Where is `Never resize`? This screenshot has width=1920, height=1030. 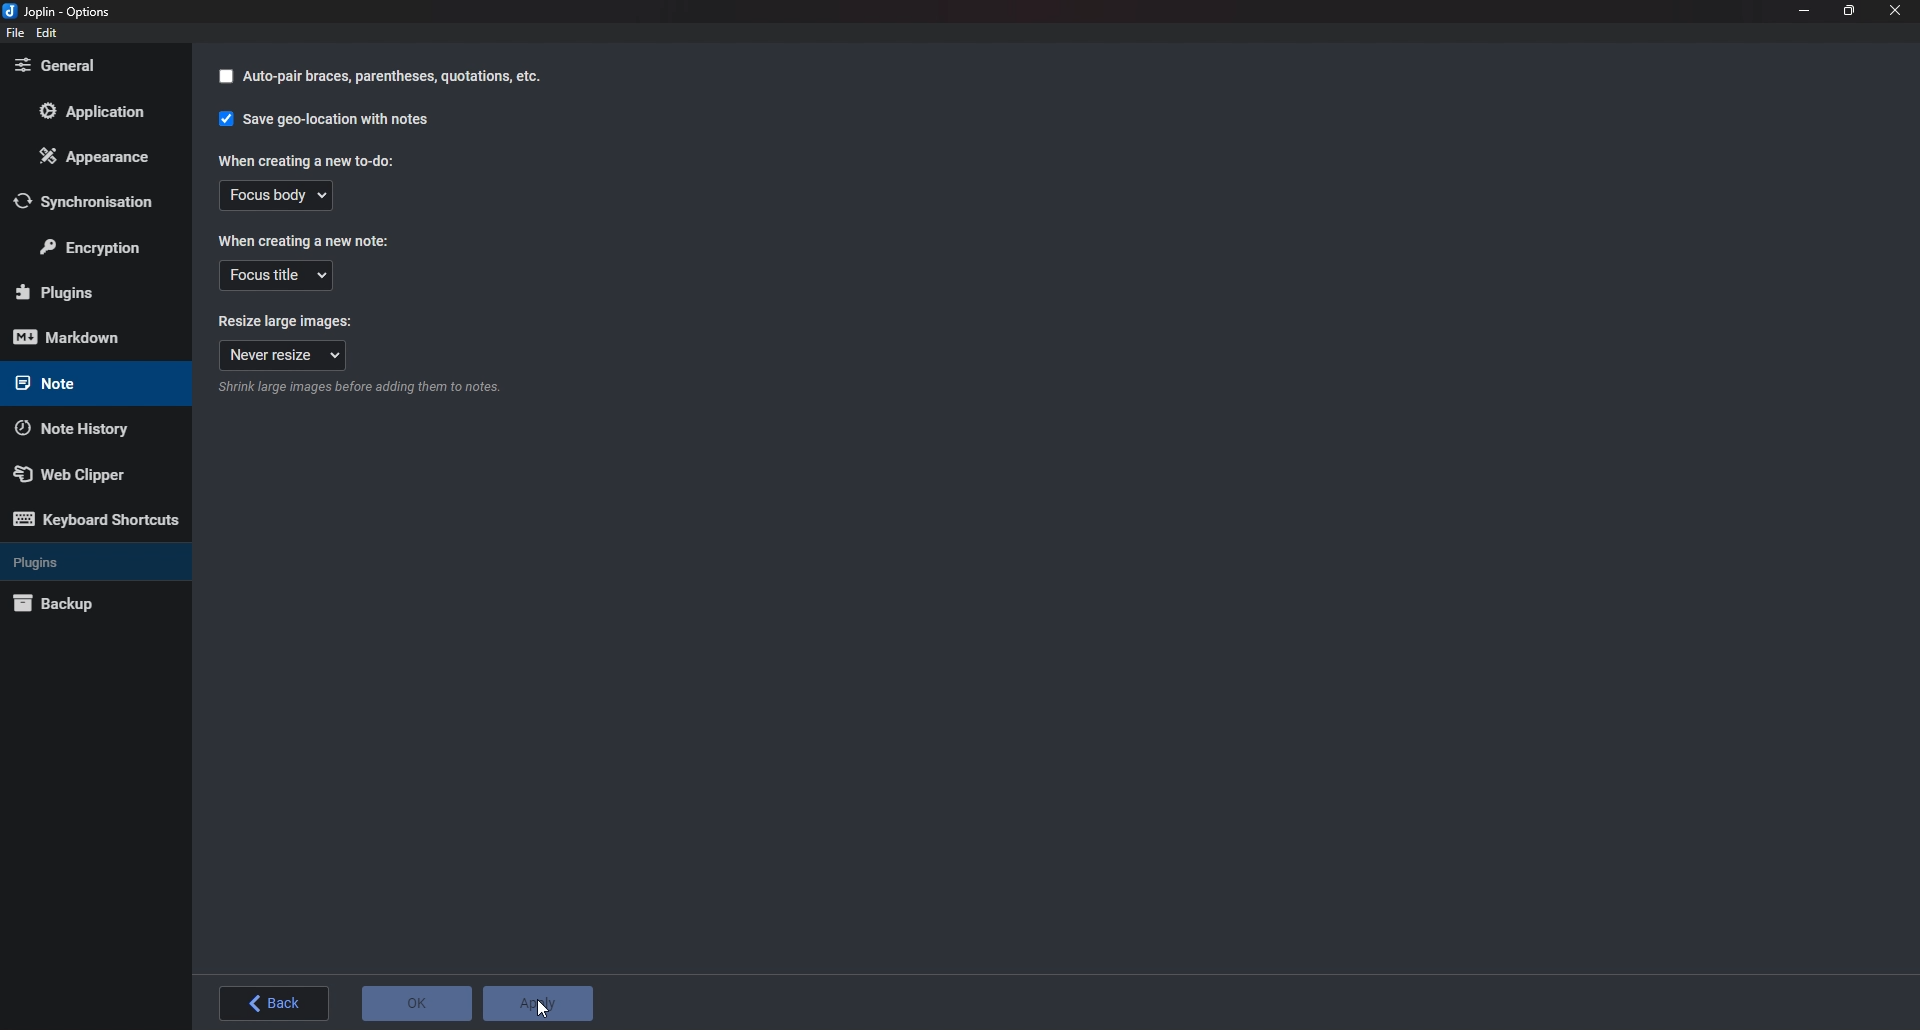 Never resize is located at coordinates (284, 355).